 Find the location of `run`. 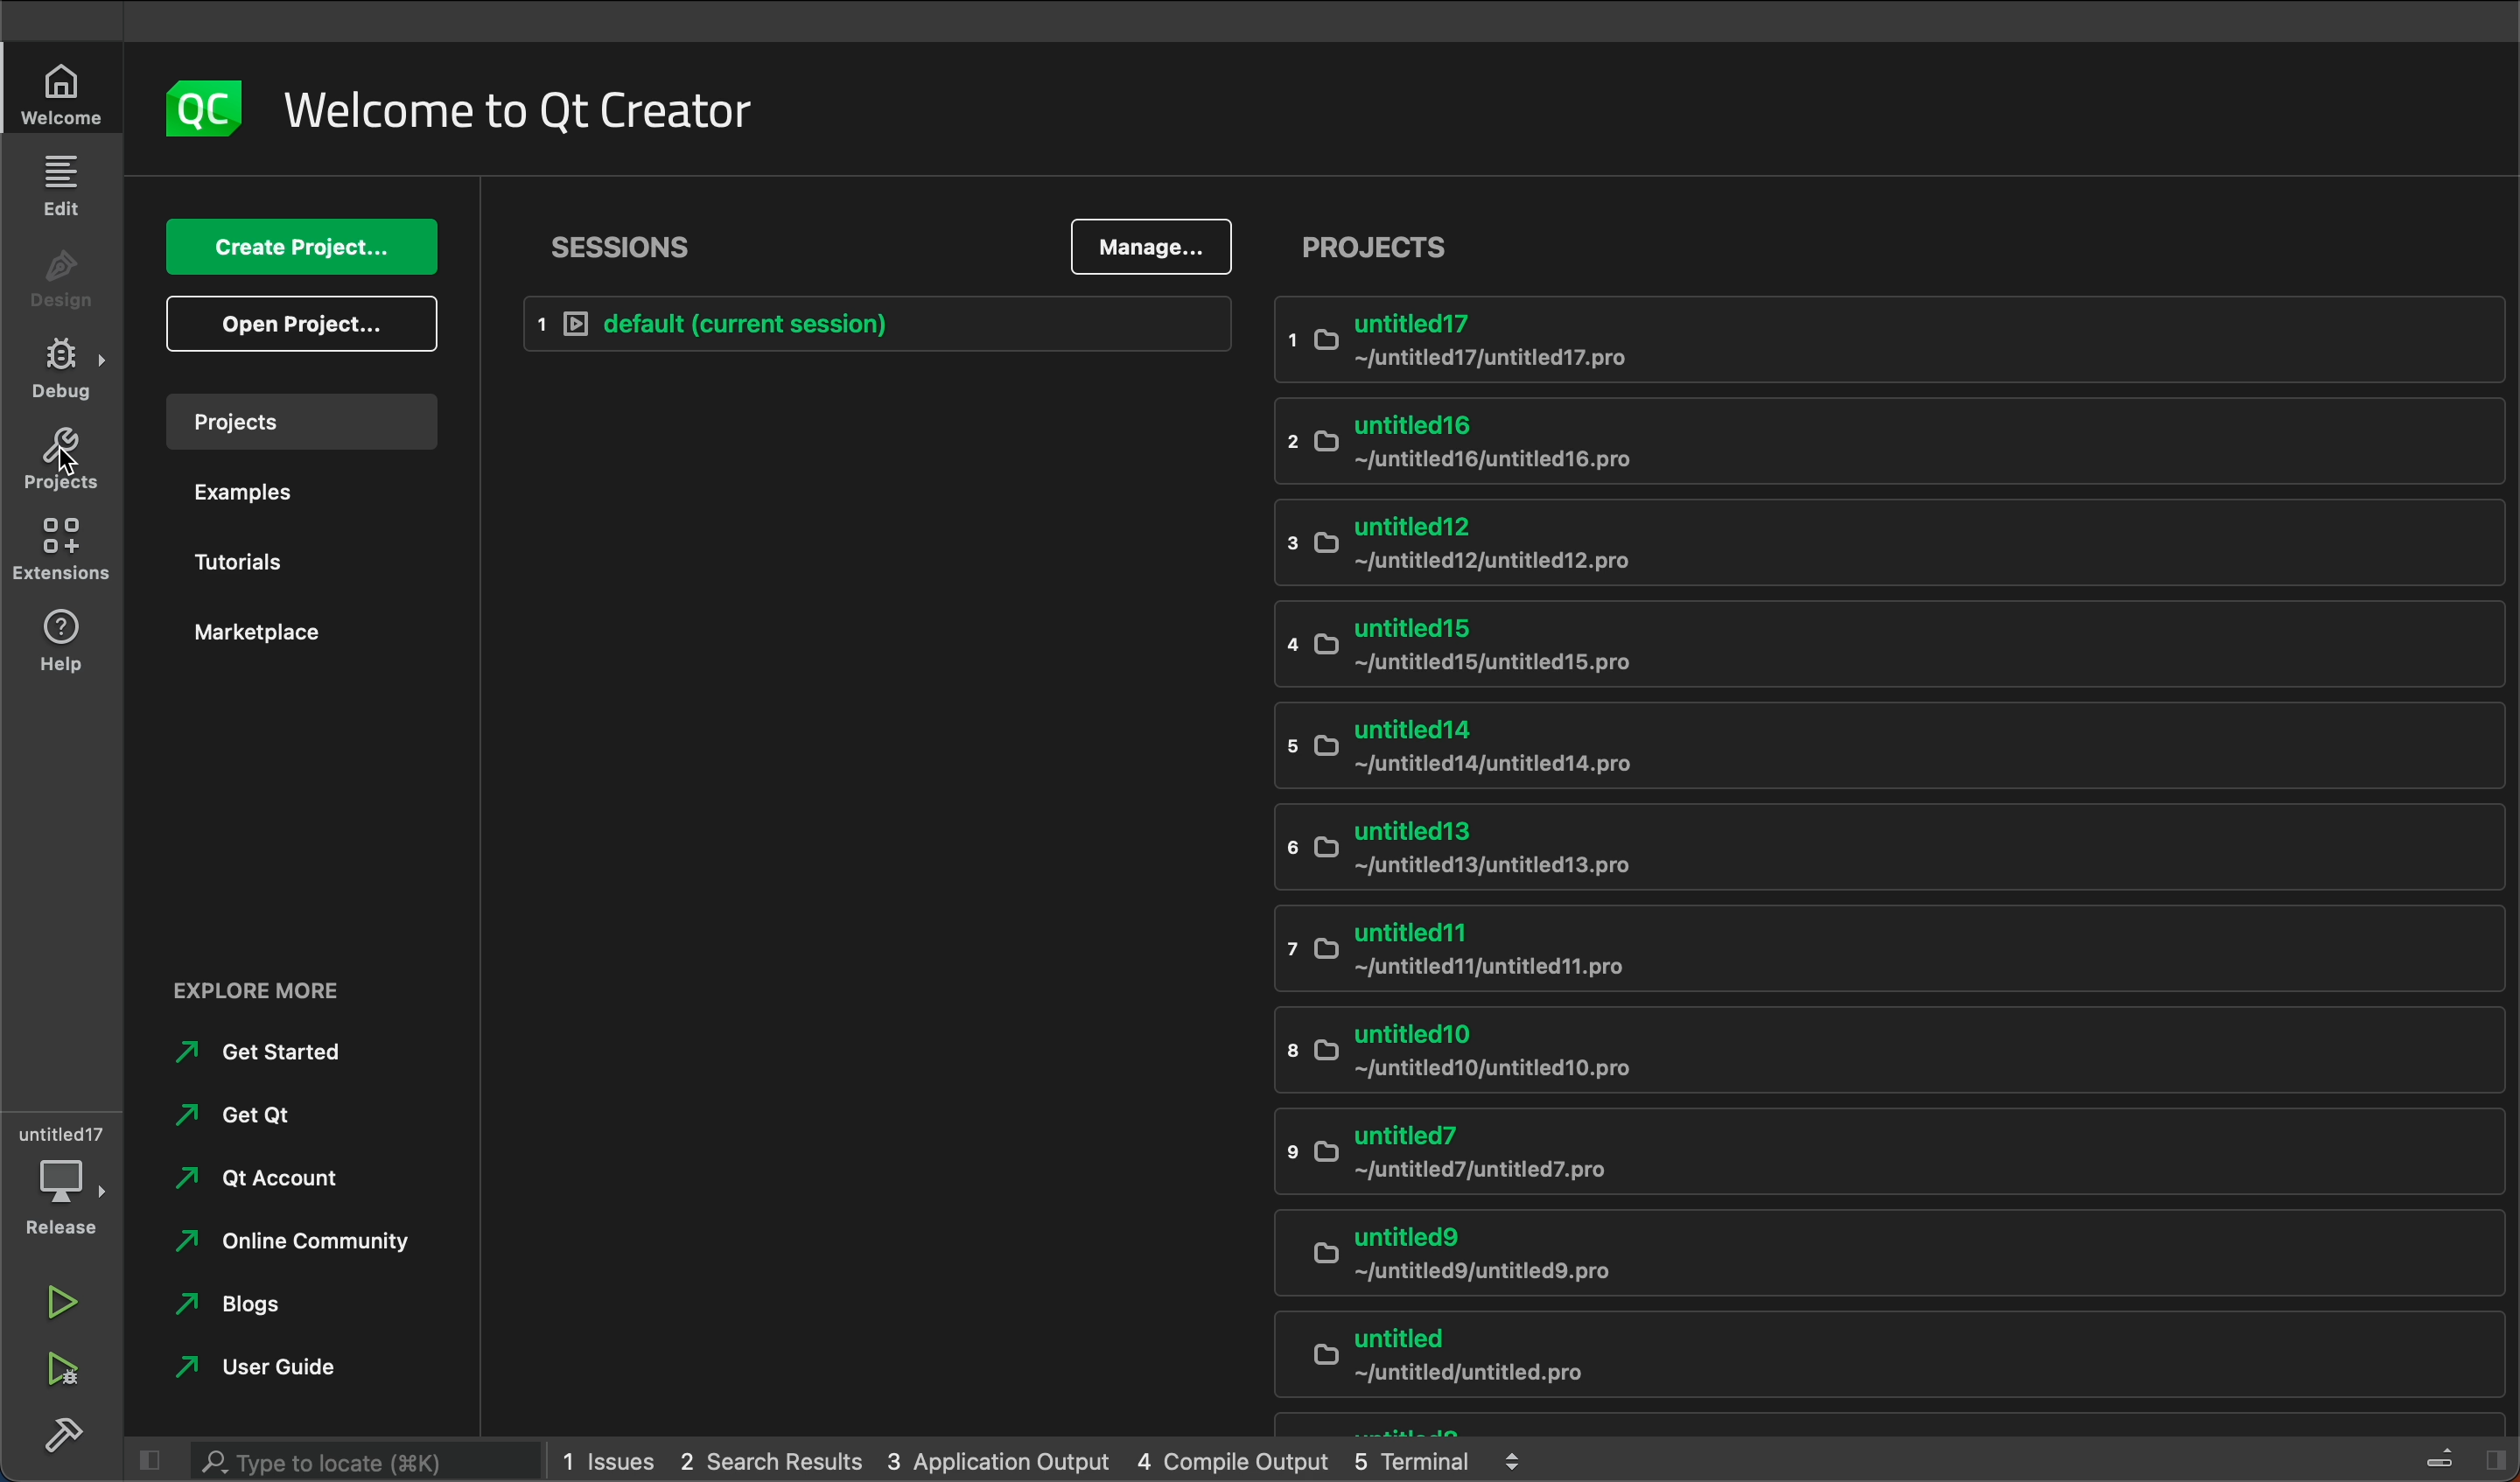

run is located at coordinates (68, 1295).